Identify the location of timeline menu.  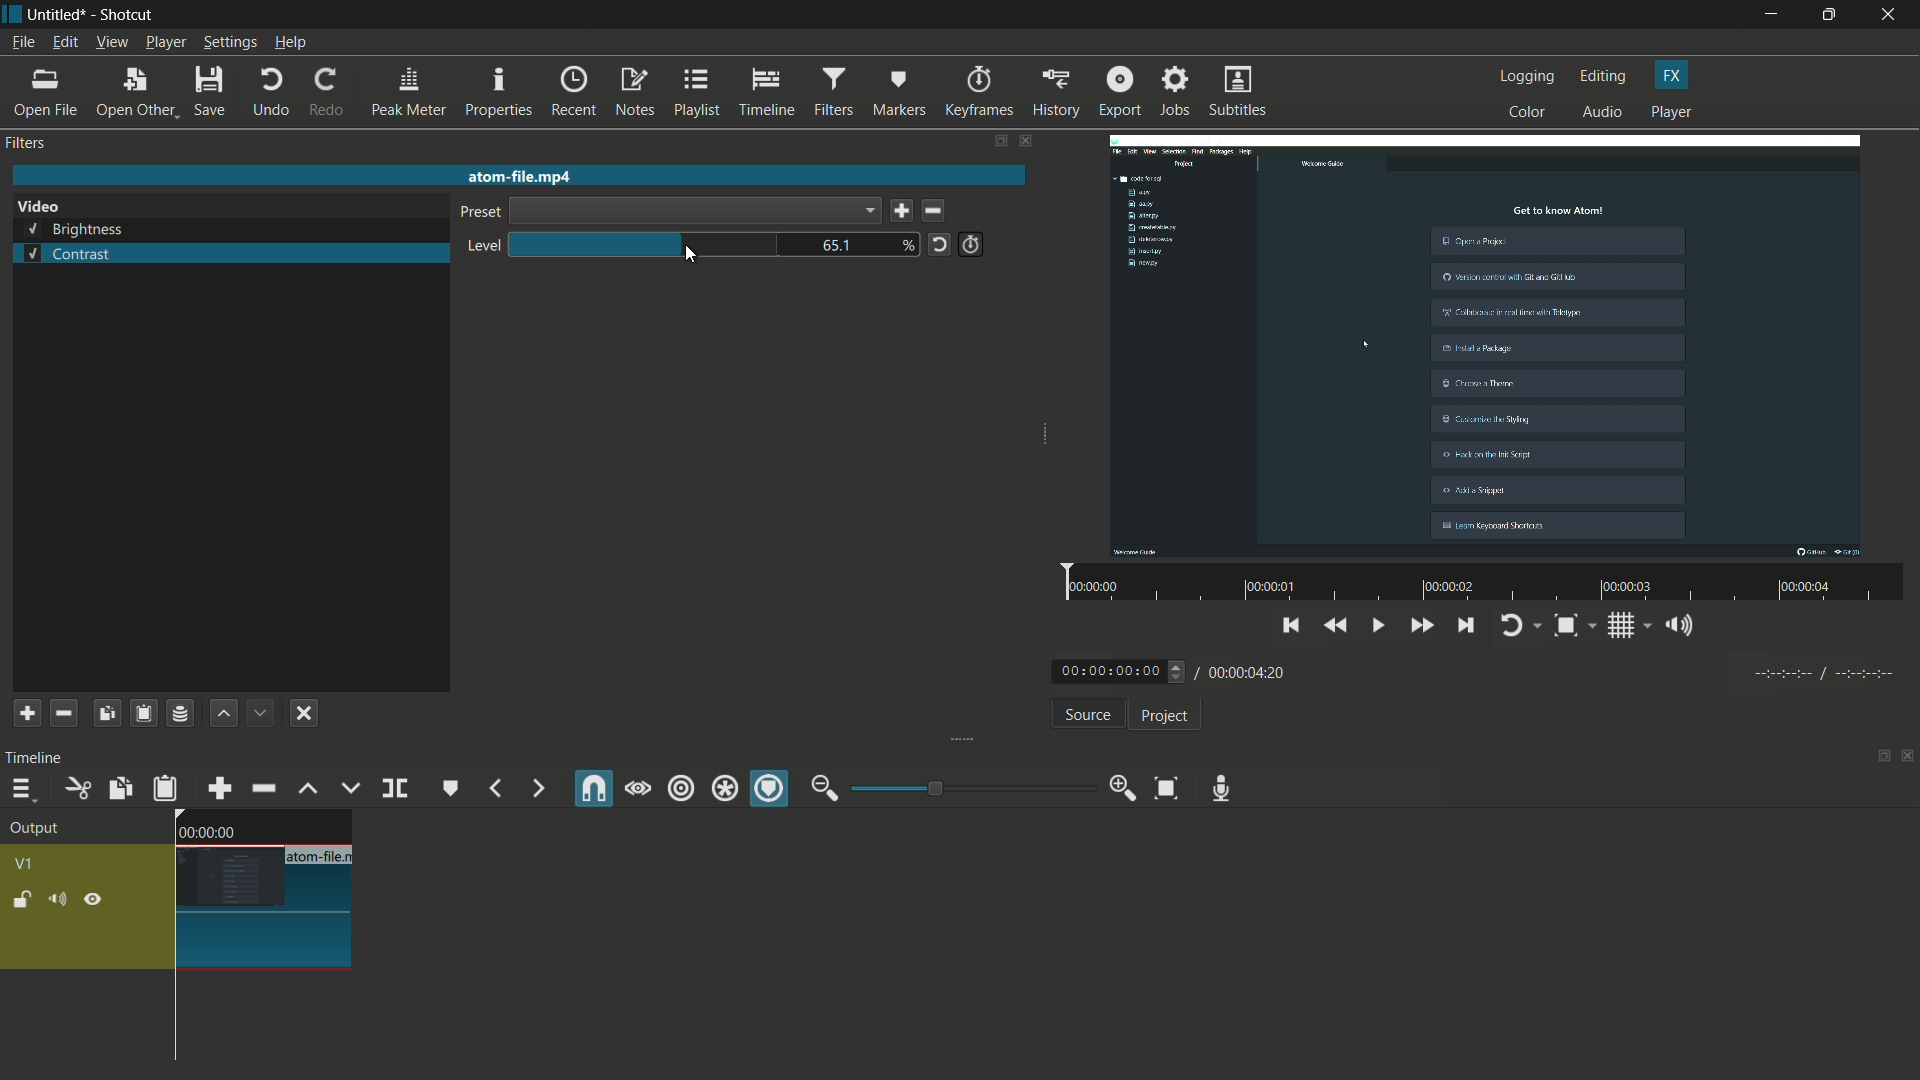
(22, 791).